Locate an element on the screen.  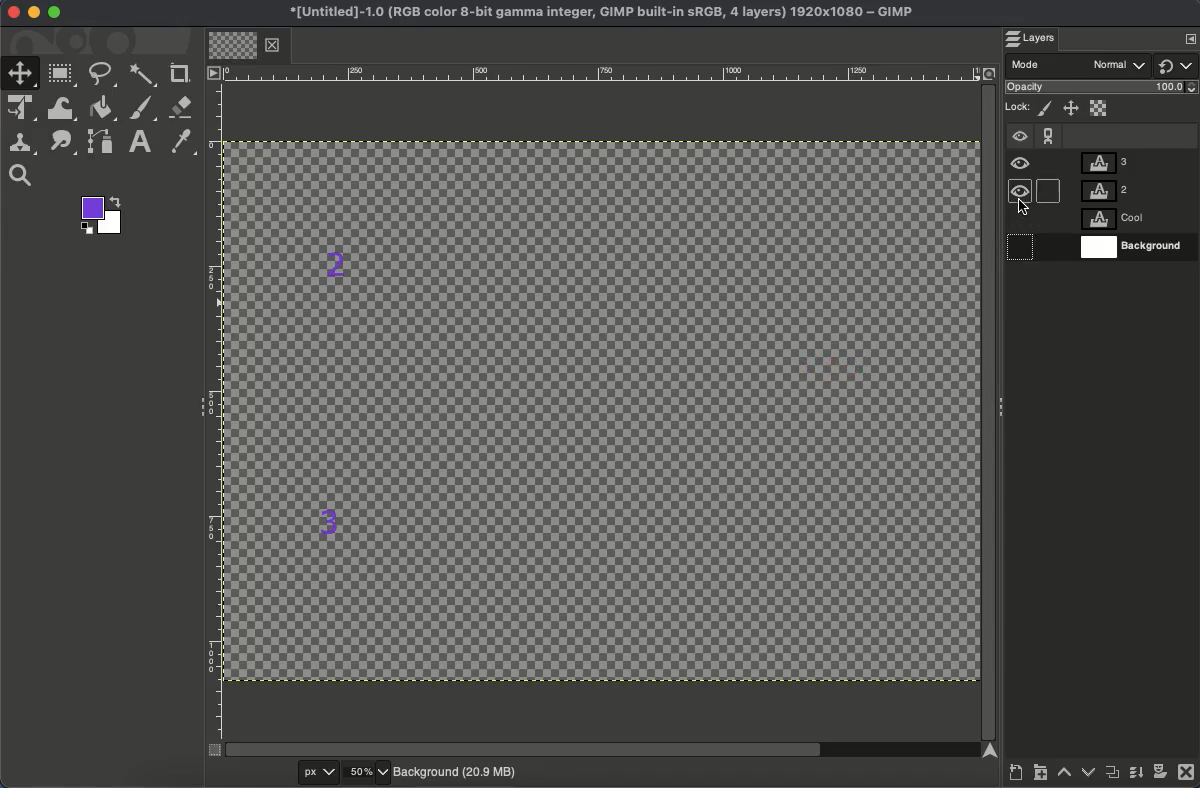
Maximize is located at coordinates (55, 15).